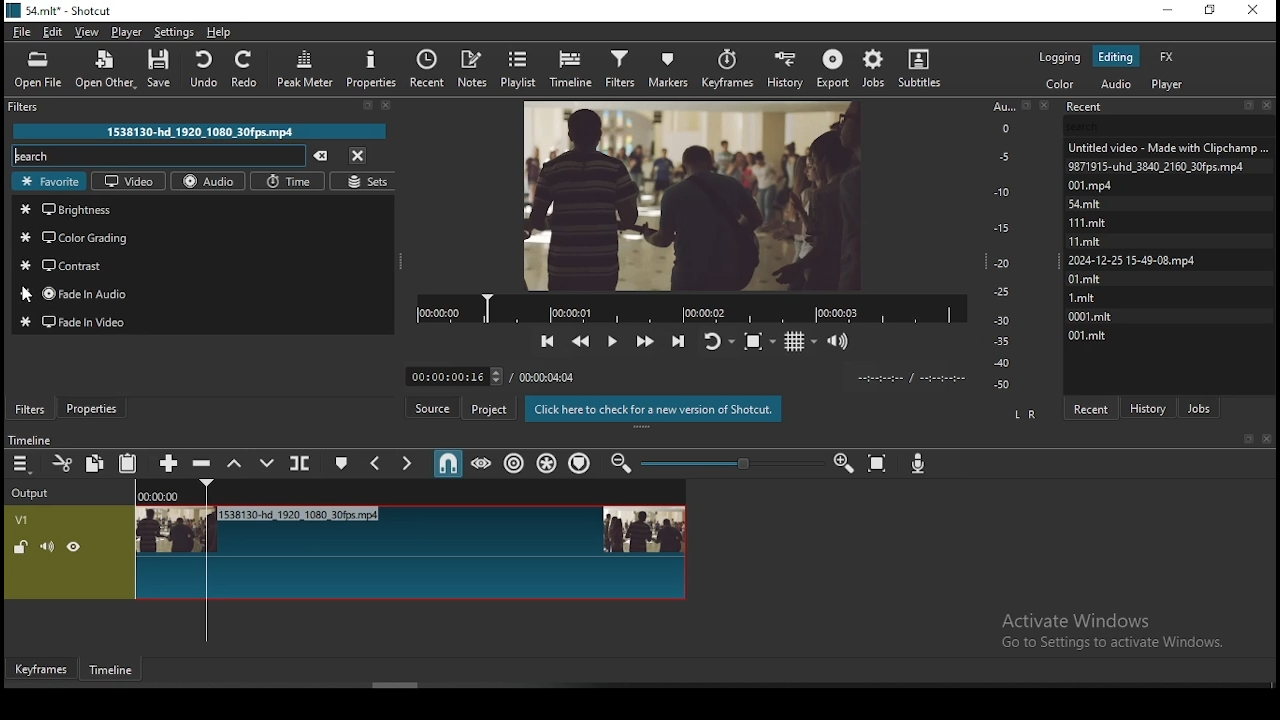  What do you see at coordinates (1167, 85) in the screenshot?
I see `player` at bounding box center [1167, 85].